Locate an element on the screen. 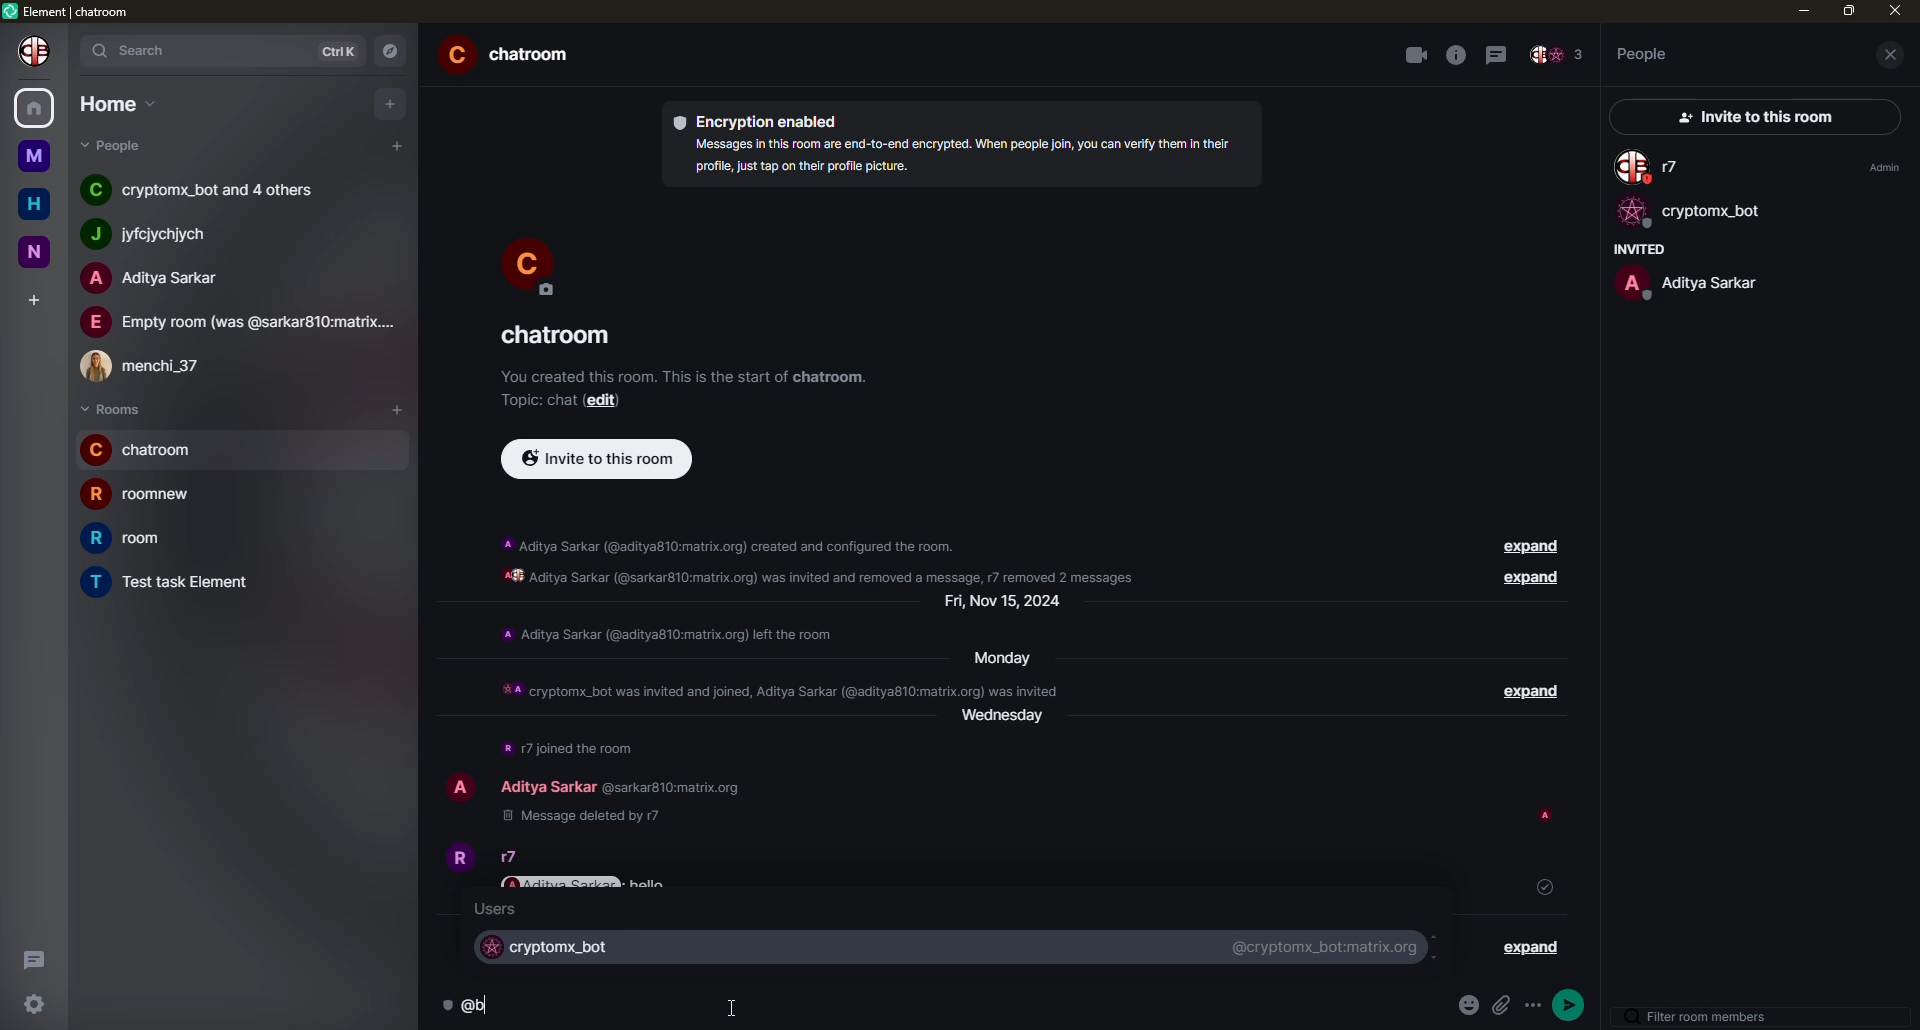 The width and height of the screenshot is (1920, 1030). info is located at coordinates (958, 155).